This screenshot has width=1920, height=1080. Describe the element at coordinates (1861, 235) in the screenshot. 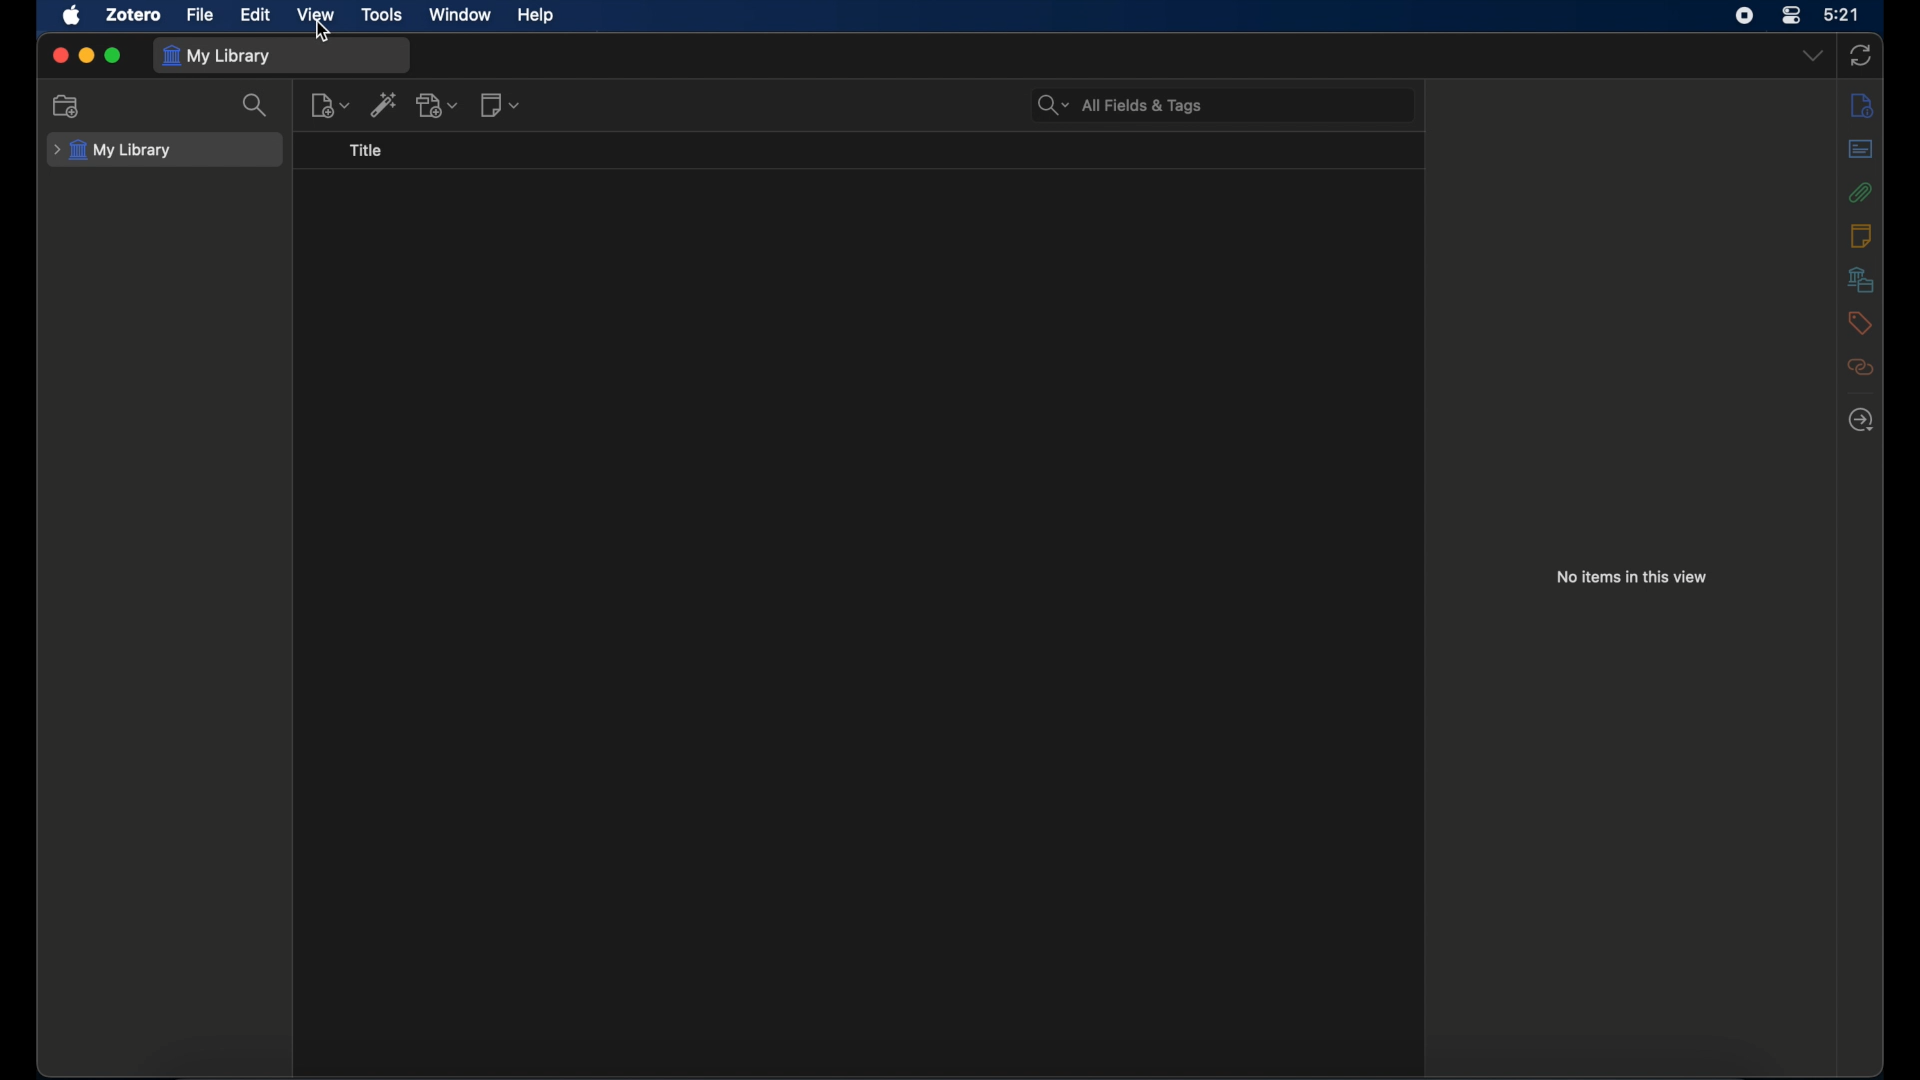

I see `notes` at that location.